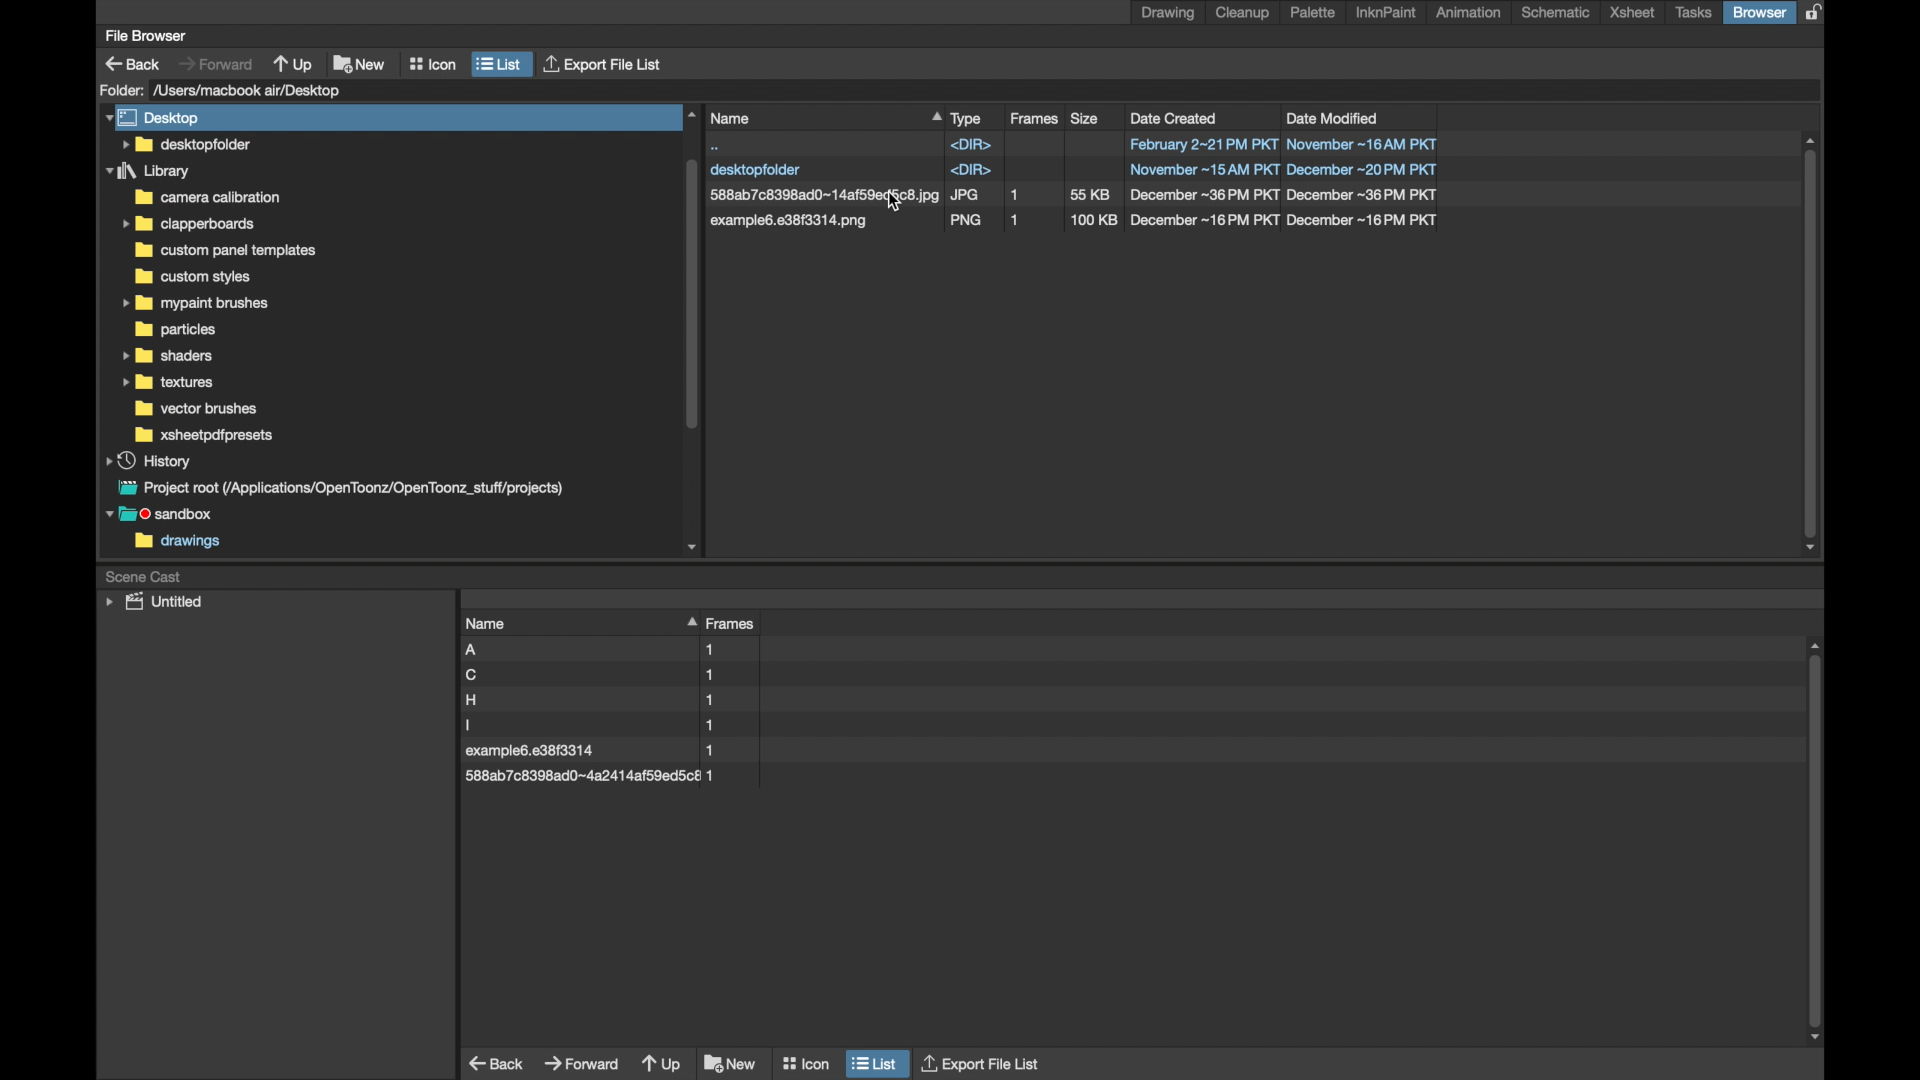  I want to click on drawing, so click(1168, 13).